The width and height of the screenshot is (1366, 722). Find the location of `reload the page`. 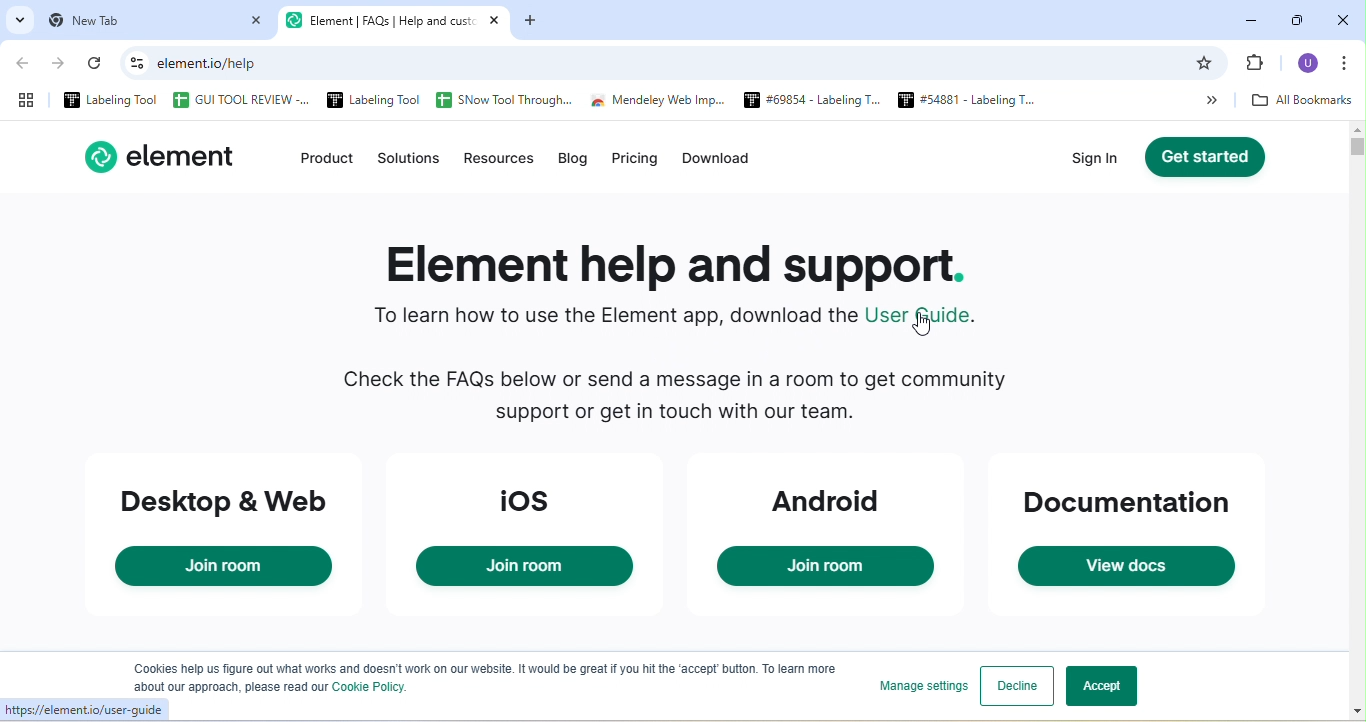

reload the page is located at coordinates (97, 67).